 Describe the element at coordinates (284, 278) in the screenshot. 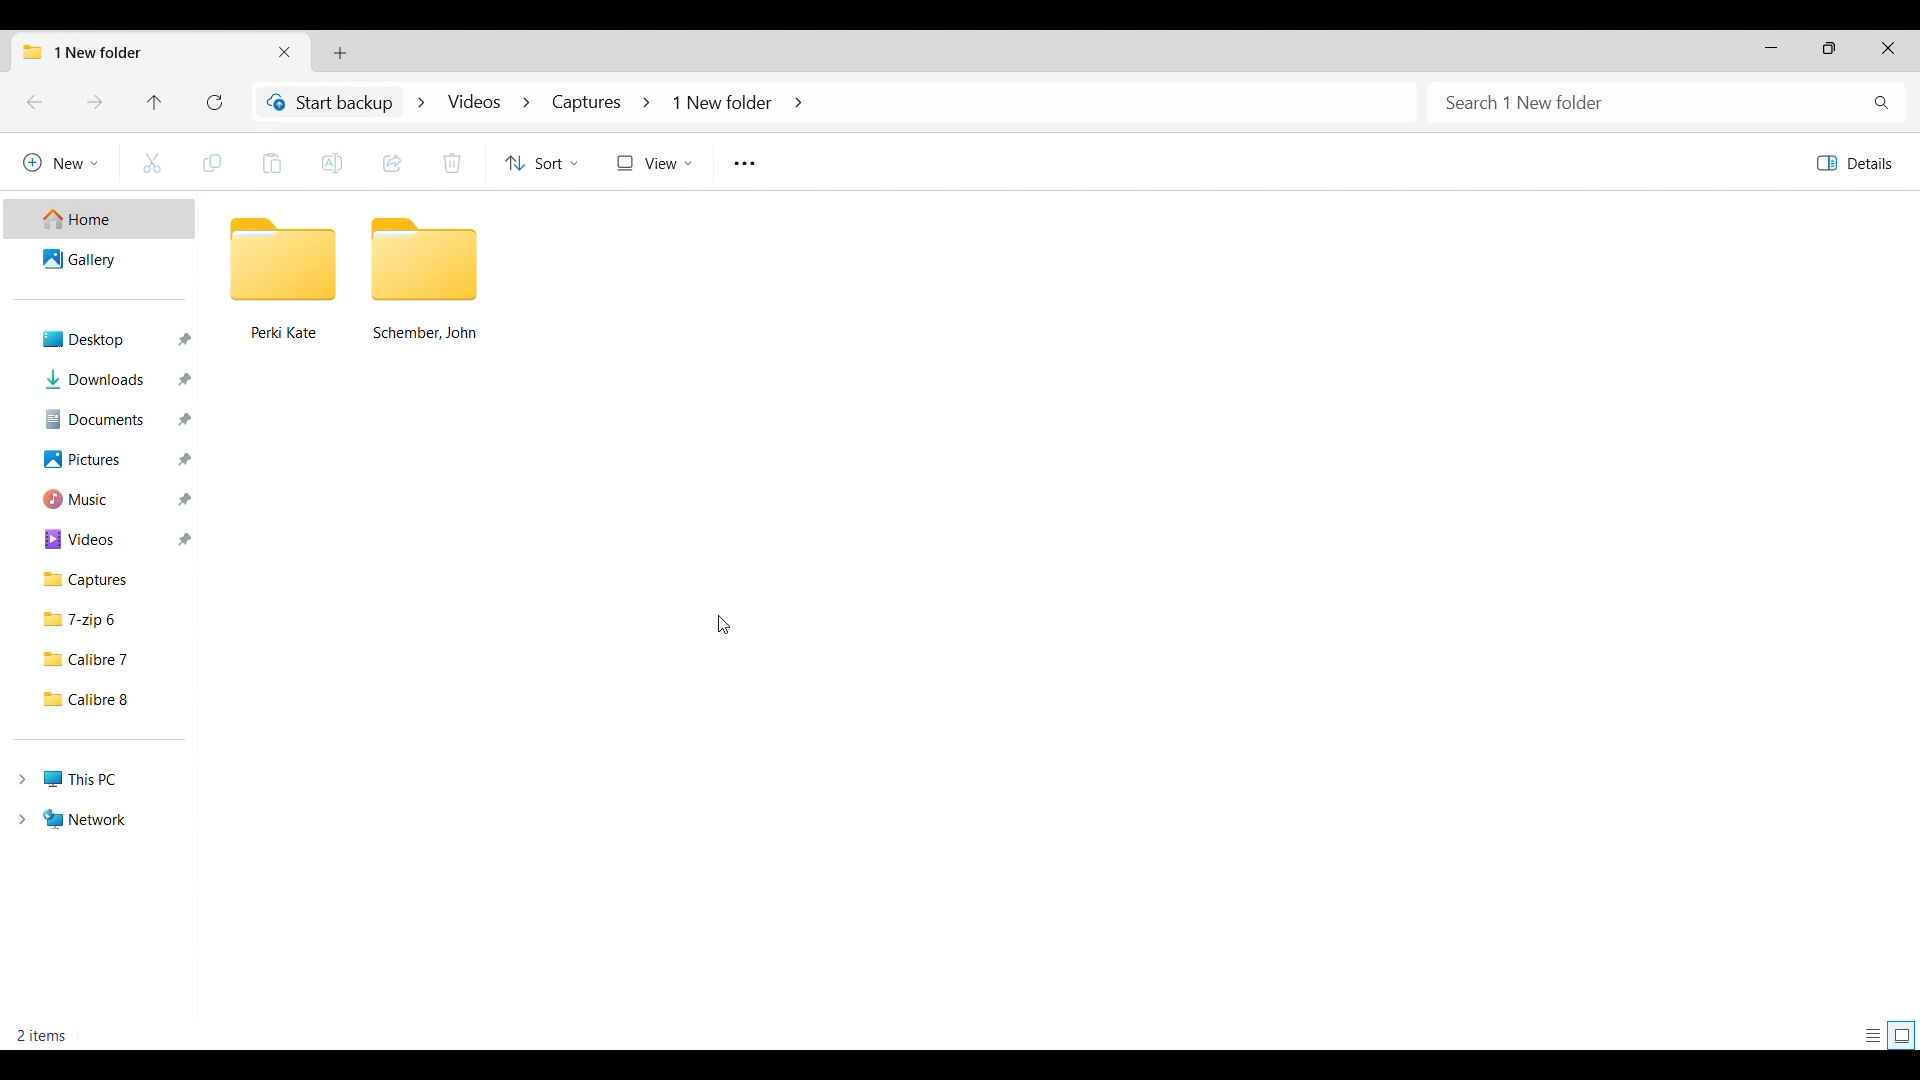

I see `perki kate` at that location.